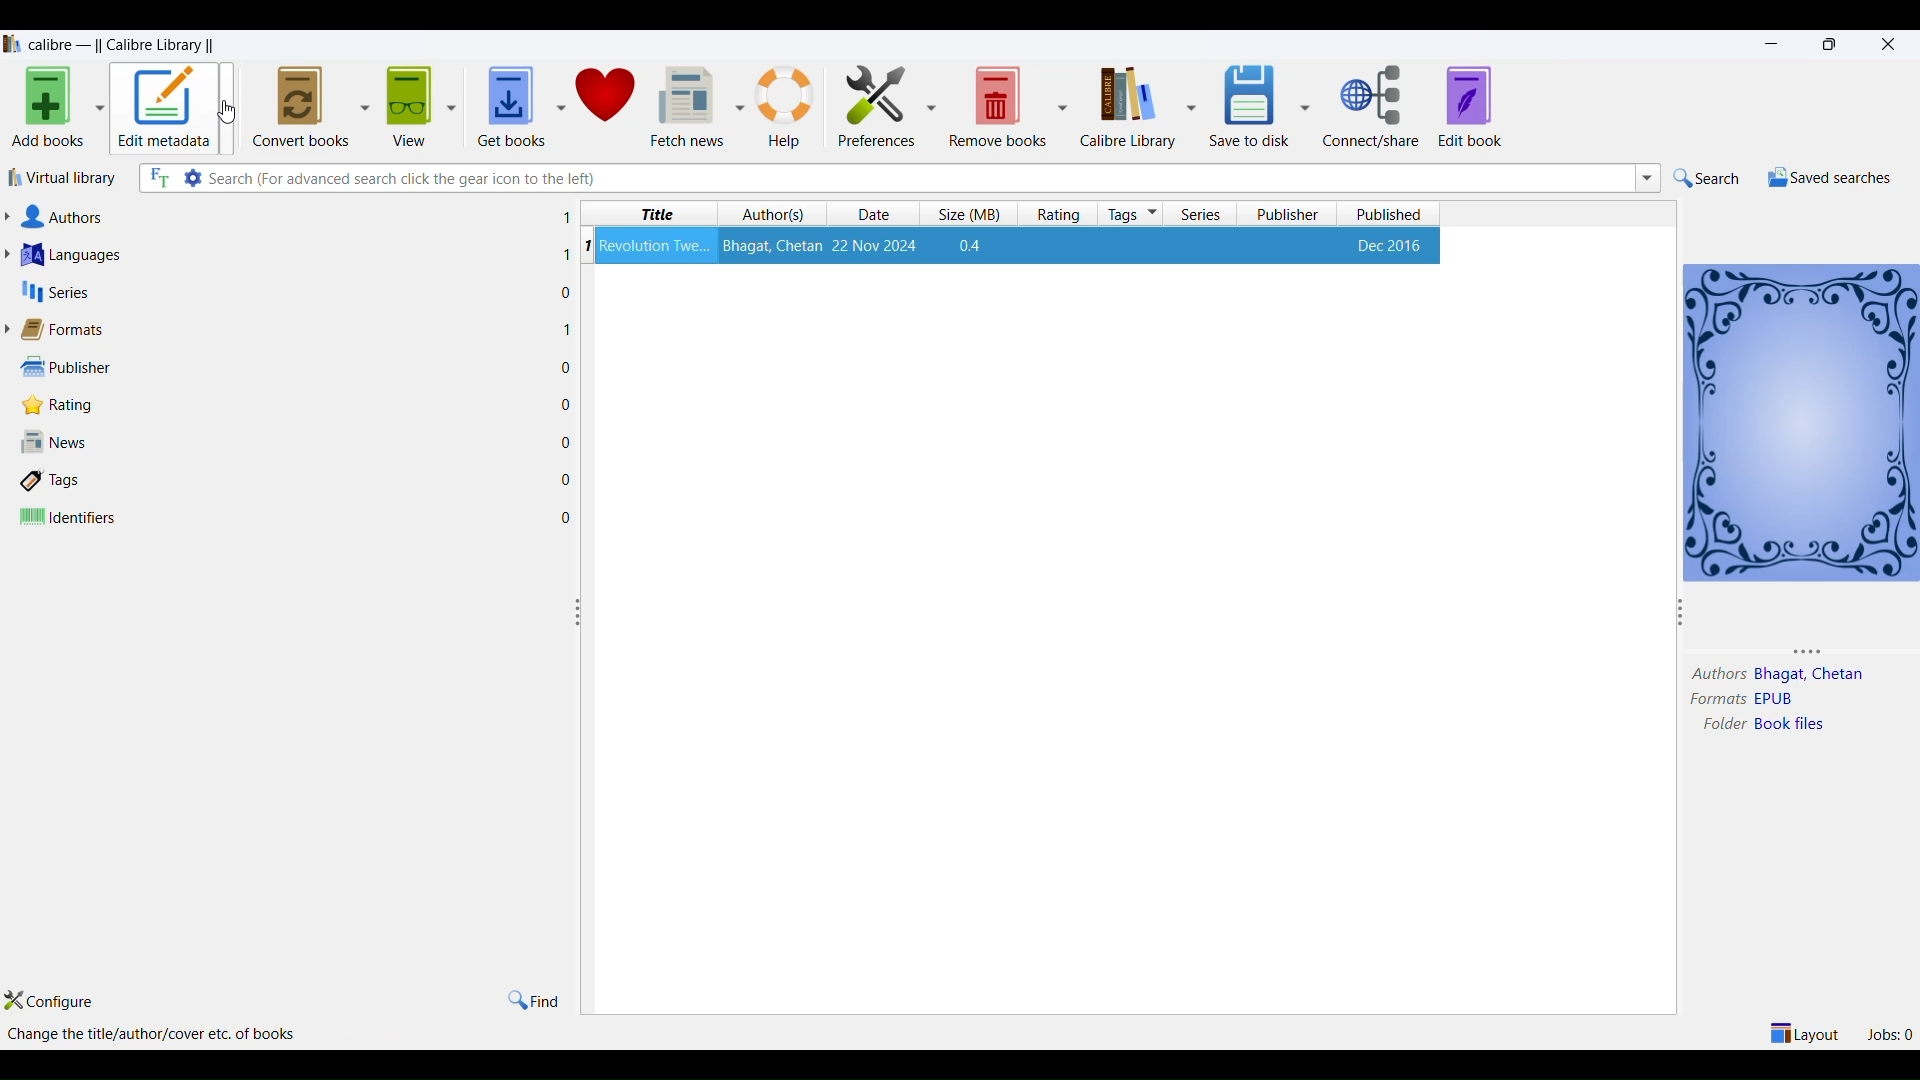 This screenshot has height=1080, width=1920. I want to click on search, so click(1705, 177).